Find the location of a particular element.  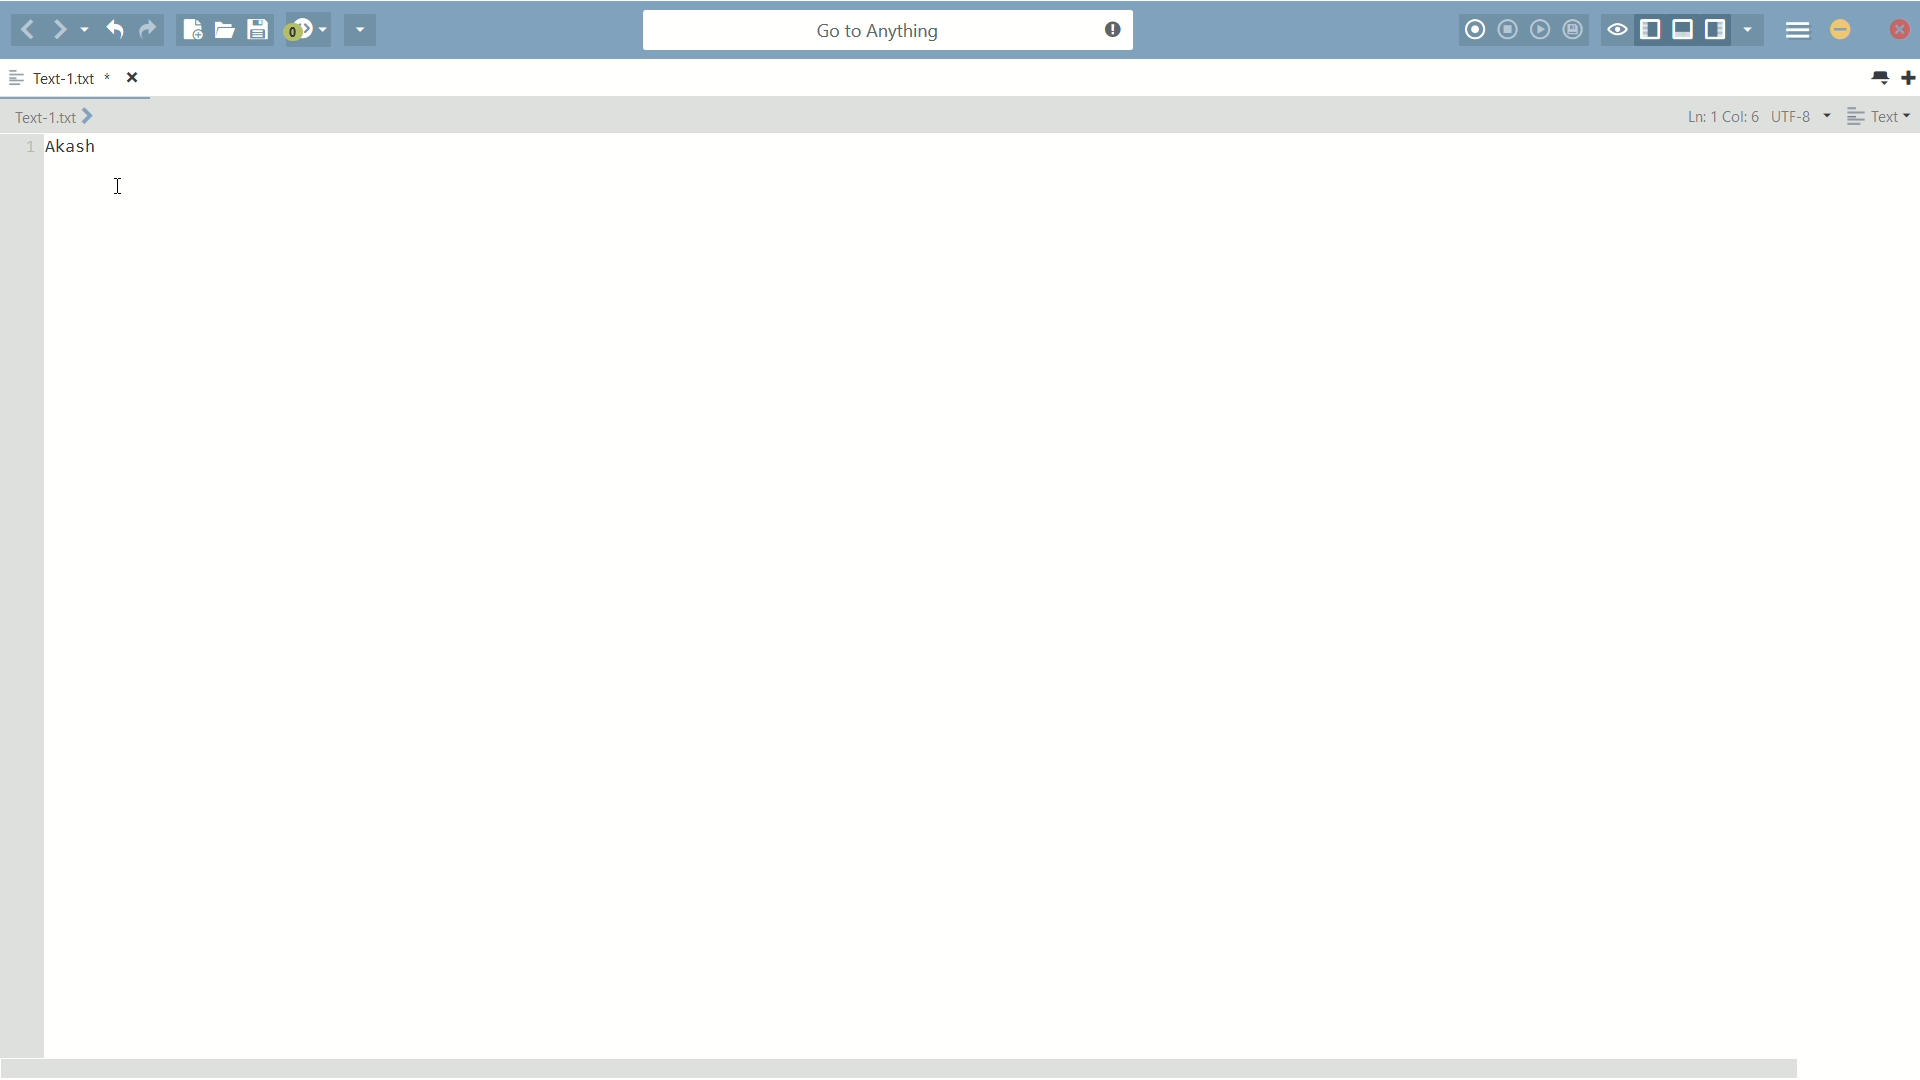

share current file is located at coordinates (359, 32).